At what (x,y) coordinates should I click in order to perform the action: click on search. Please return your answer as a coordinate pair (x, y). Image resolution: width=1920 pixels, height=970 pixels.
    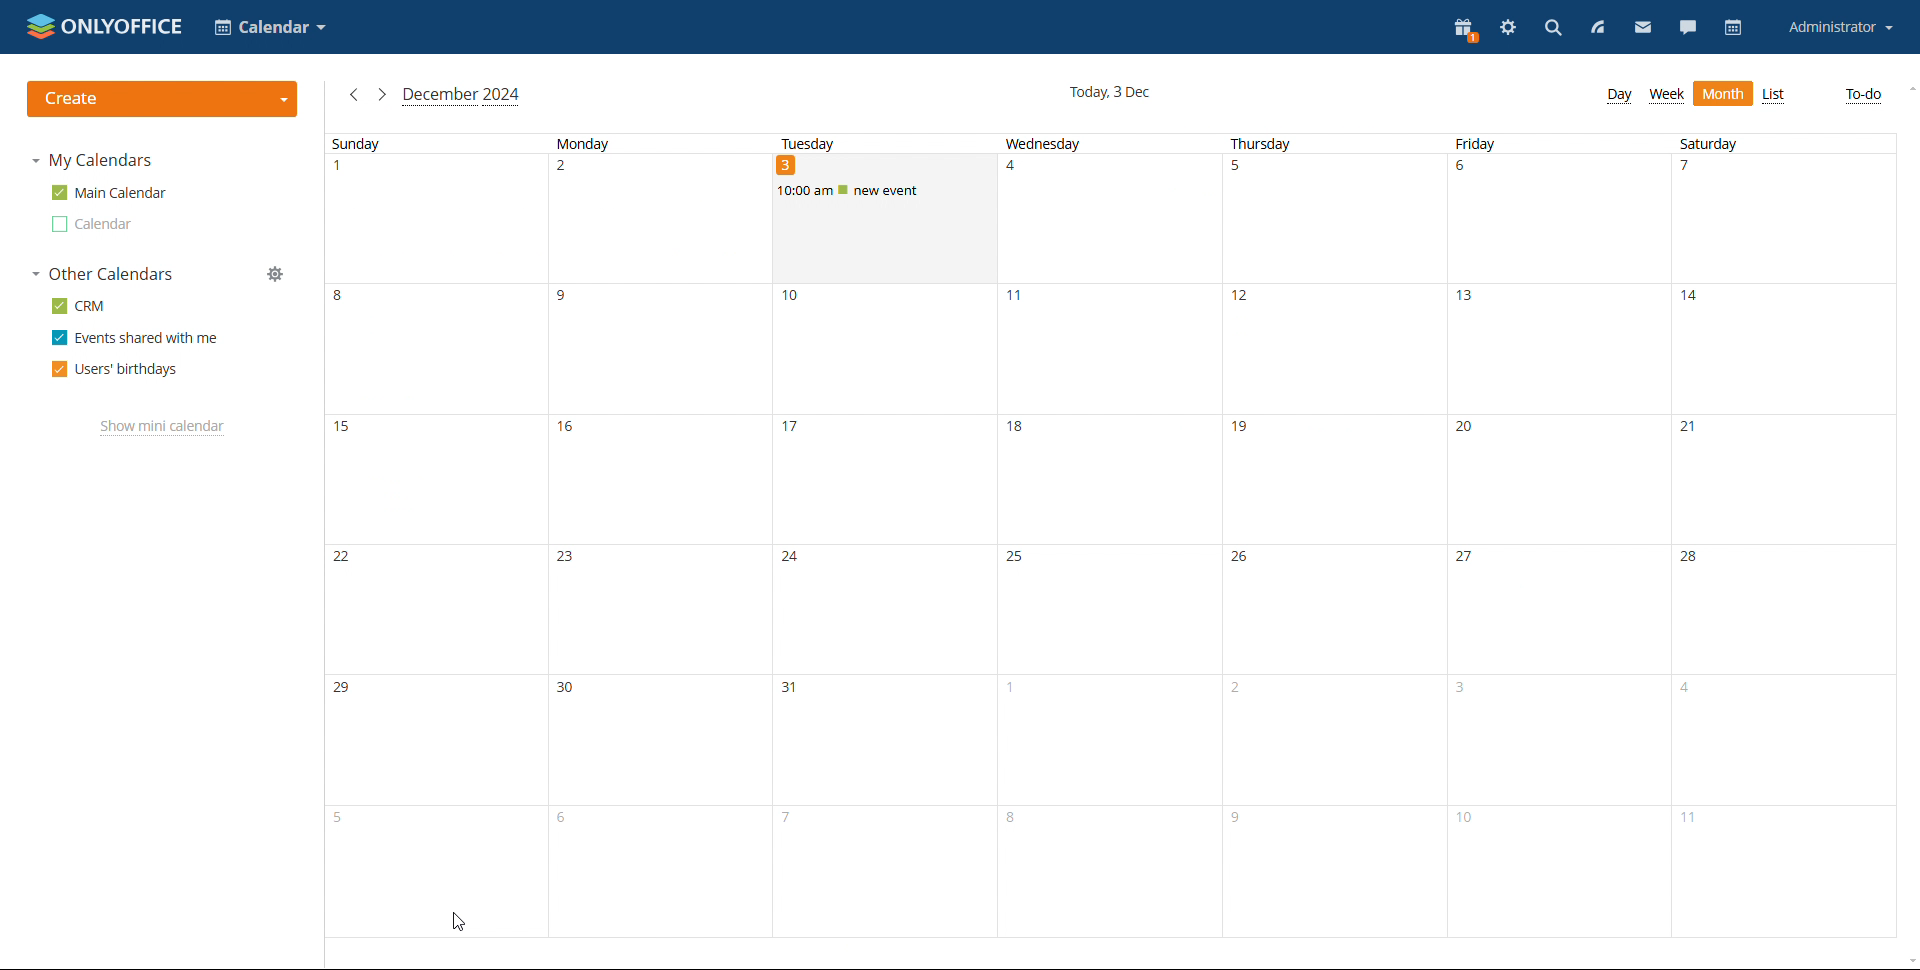
    Looking at the image, I should click on (1553, 29).